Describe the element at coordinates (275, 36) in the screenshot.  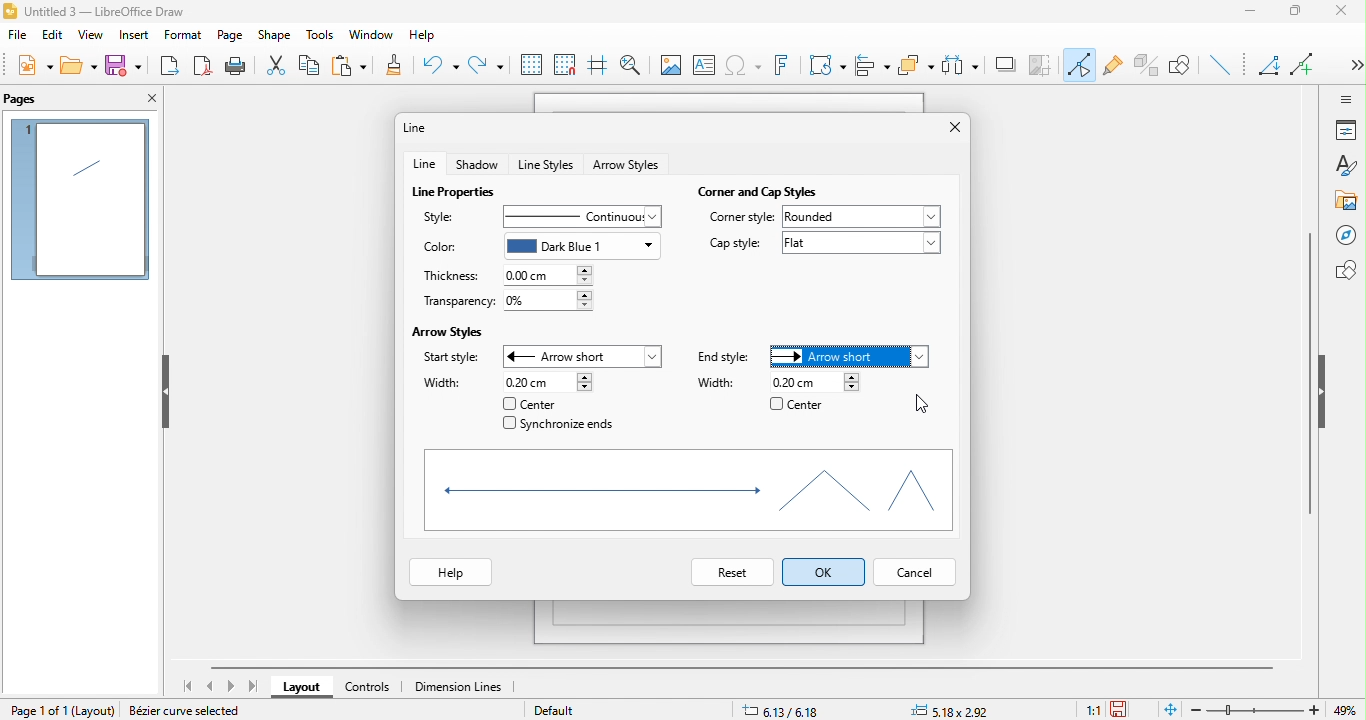
I see `shape` at that location.